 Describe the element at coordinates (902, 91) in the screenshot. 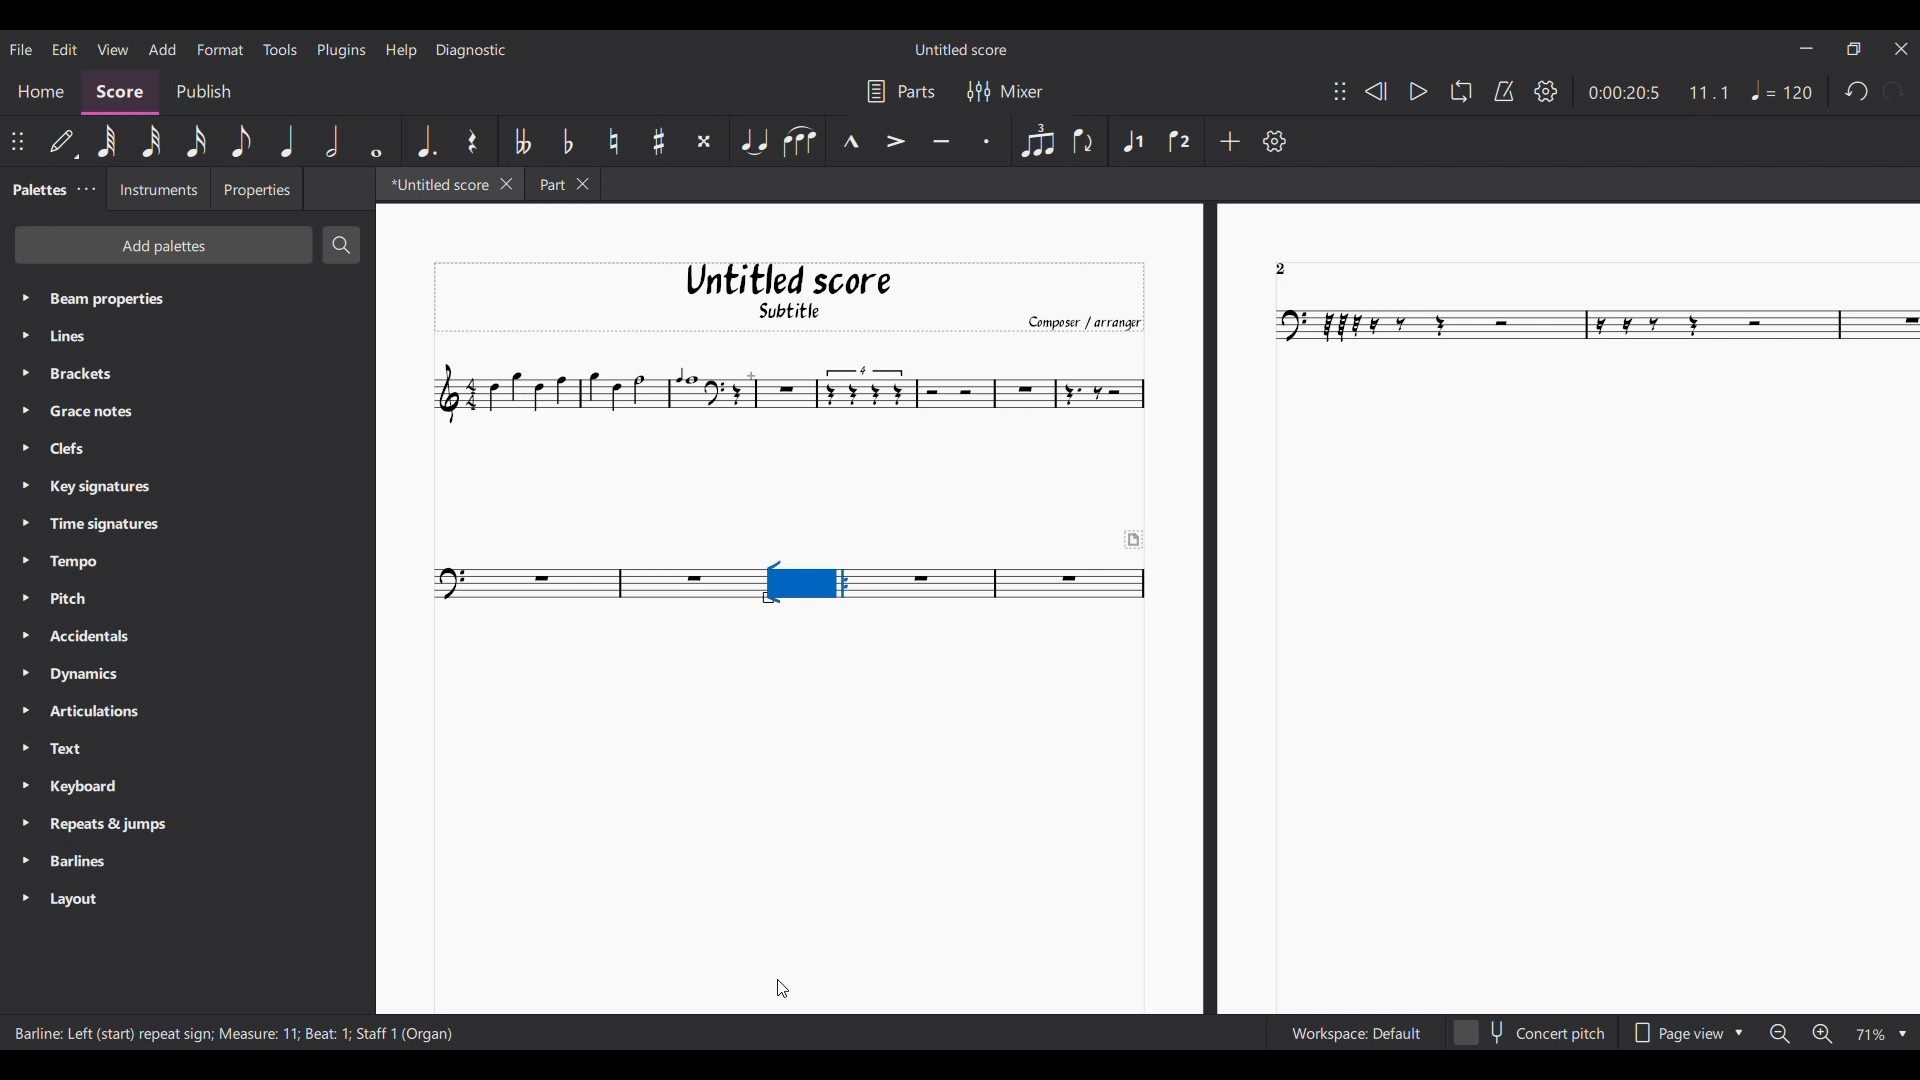

I see `Parts settings` at that location.